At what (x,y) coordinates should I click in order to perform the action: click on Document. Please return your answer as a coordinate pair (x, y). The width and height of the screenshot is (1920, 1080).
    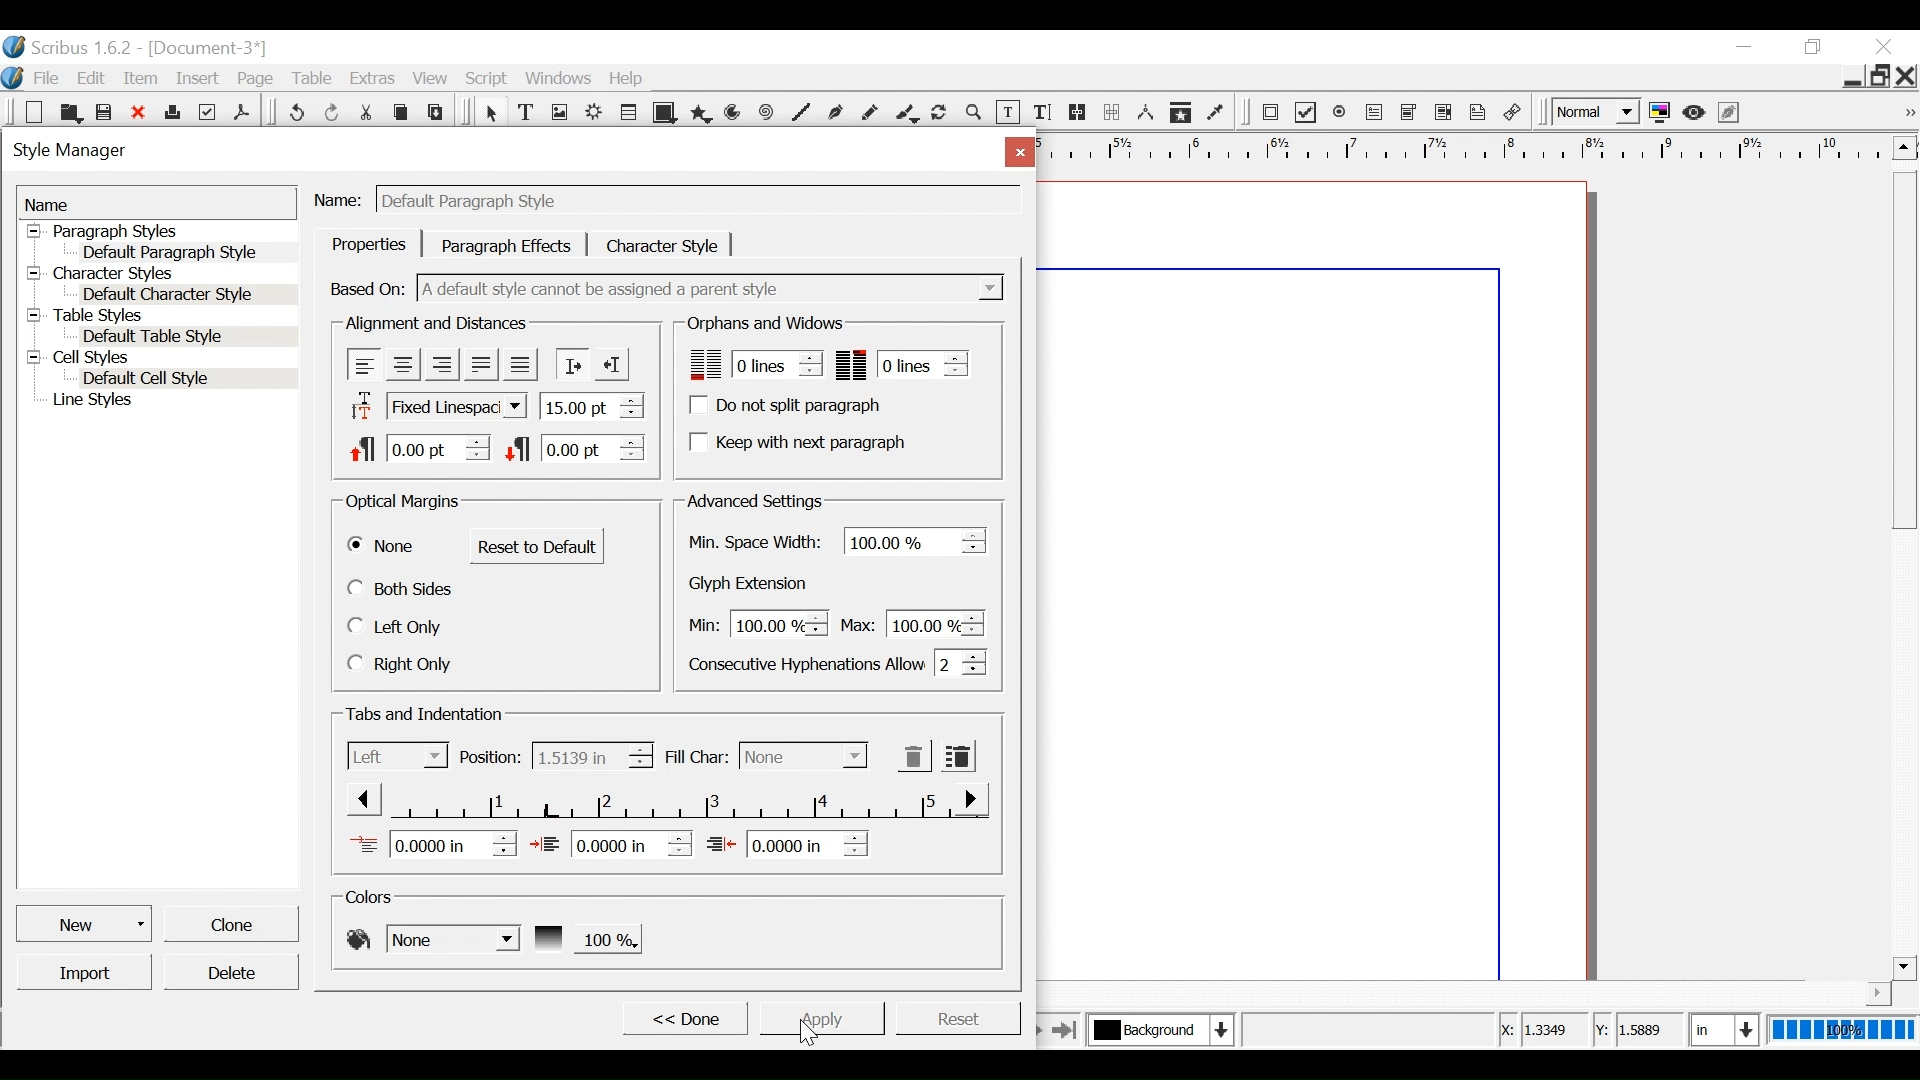
    Looking at the image, I should click on (205, 48).